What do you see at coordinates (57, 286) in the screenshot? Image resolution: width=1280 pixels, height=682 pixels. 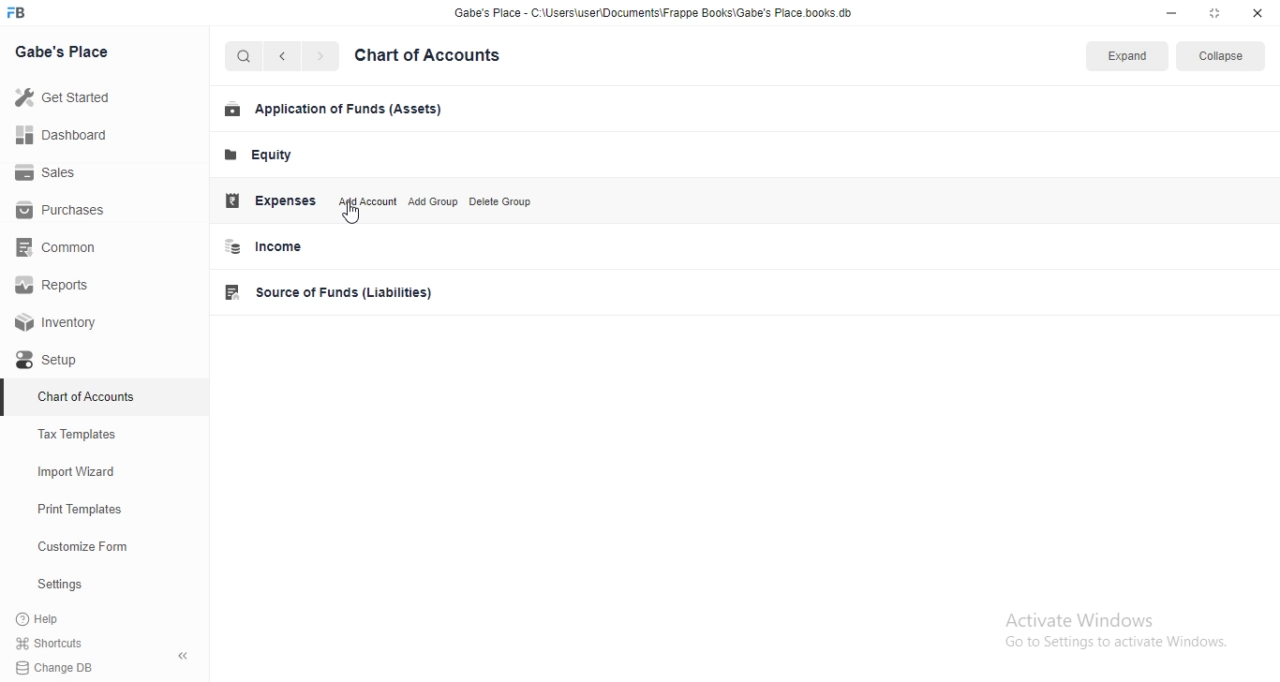 I see `Reports` at bounding box center [57, 286].